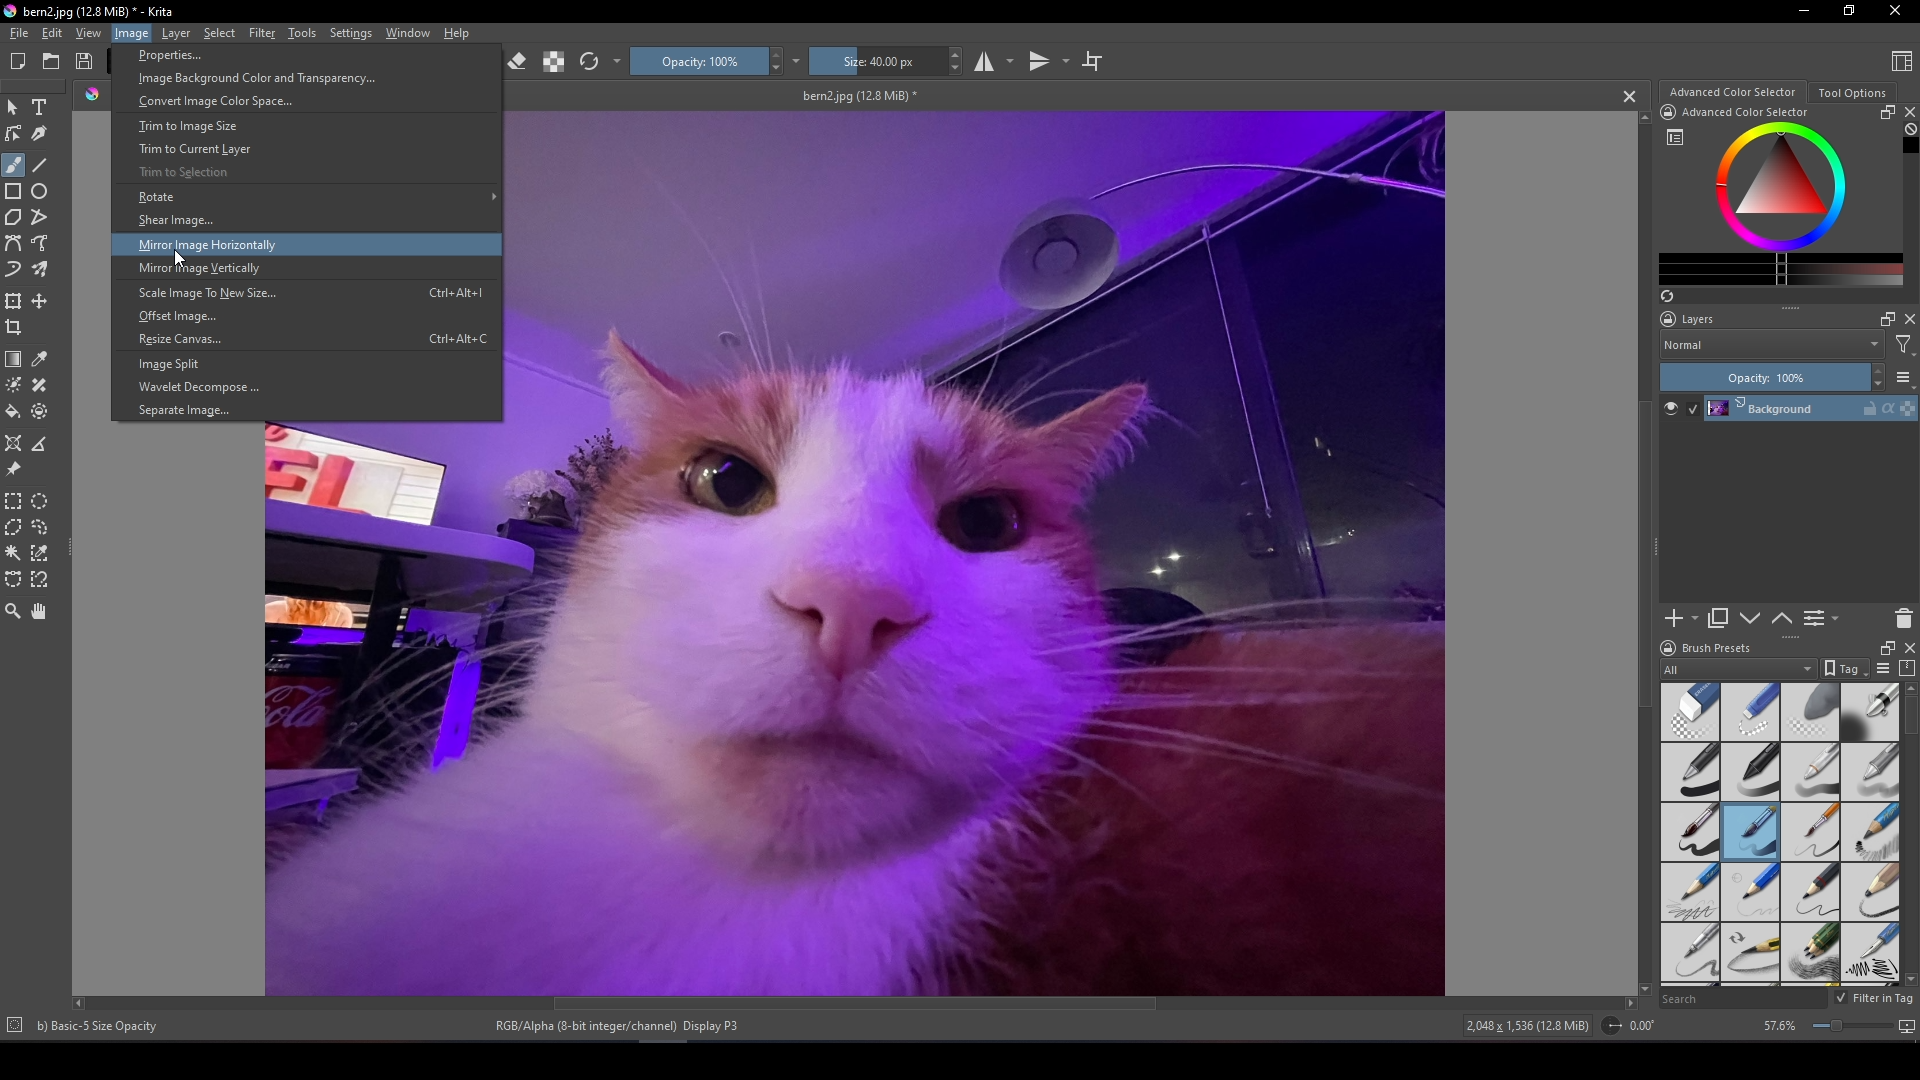  I want to click on Set eraser, so click(517, 61).